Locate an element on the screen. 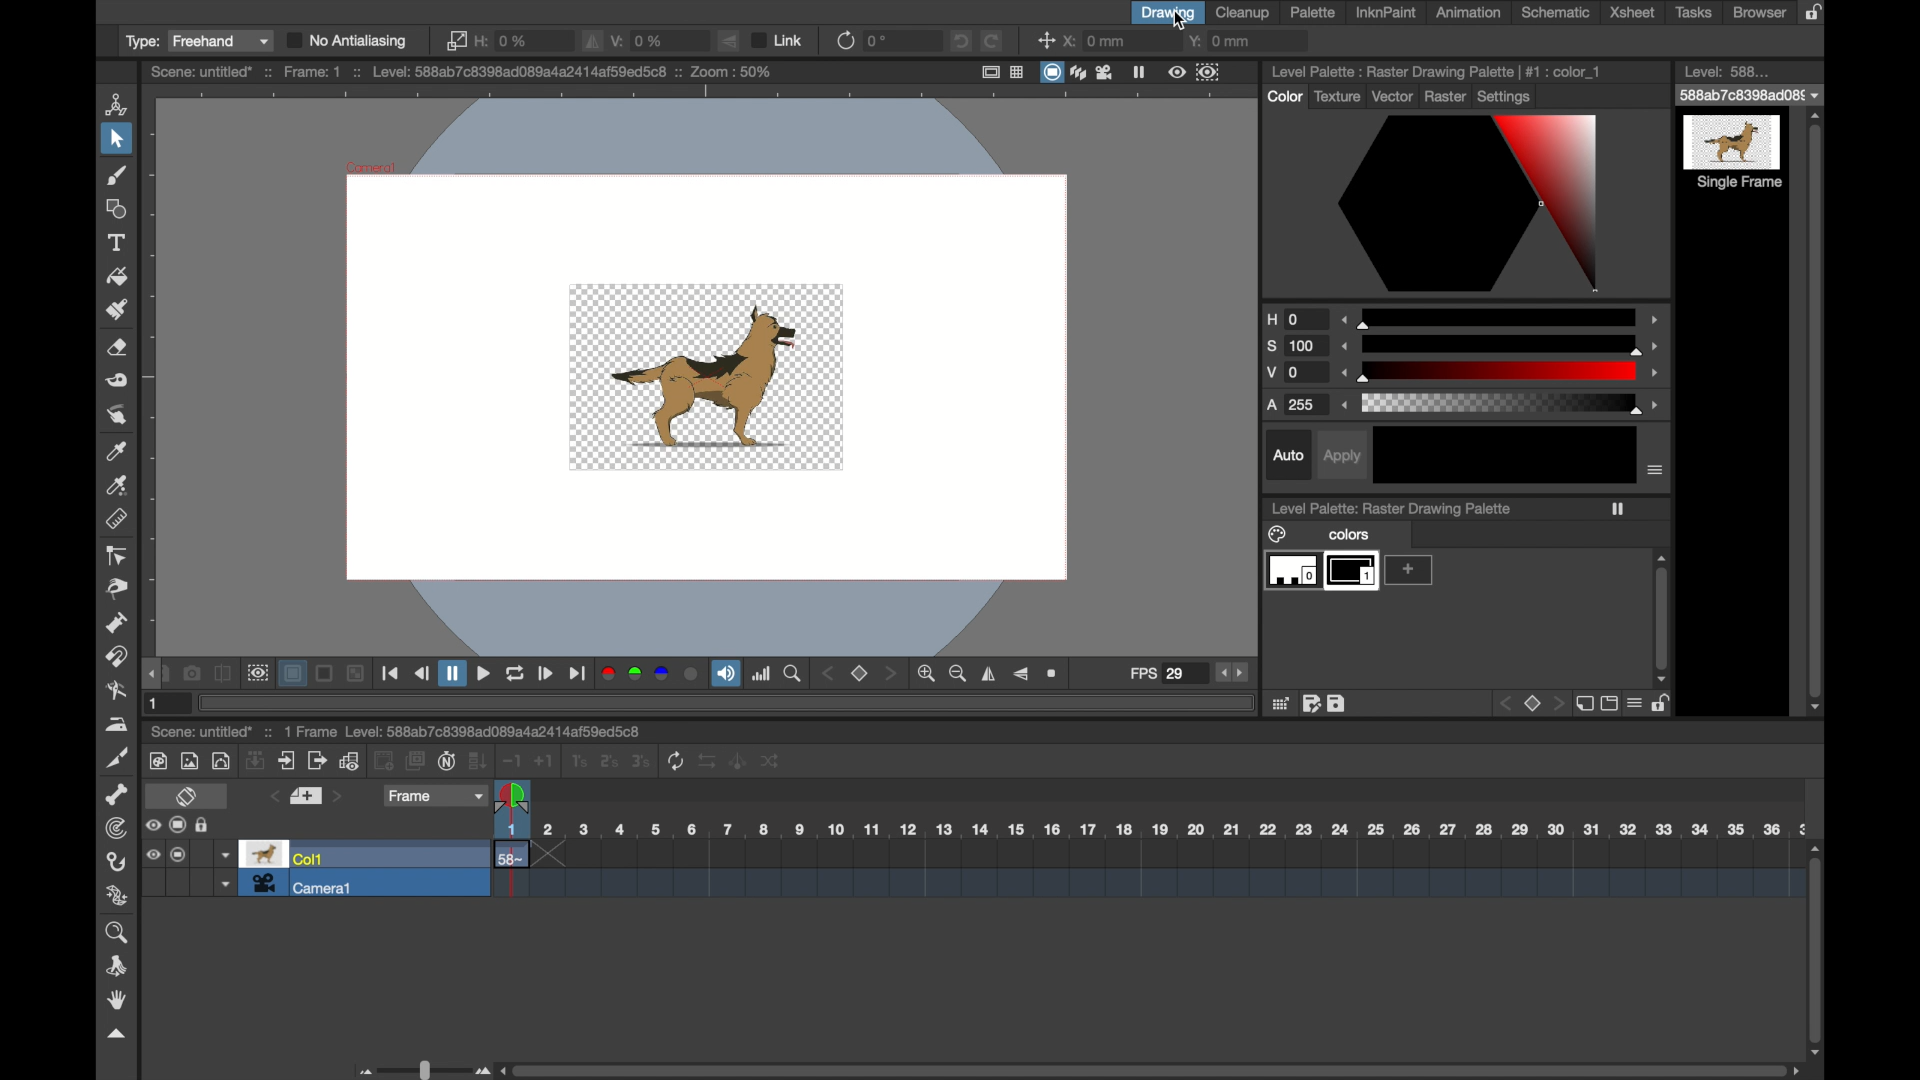  redo is located at coordinates (991, 40).